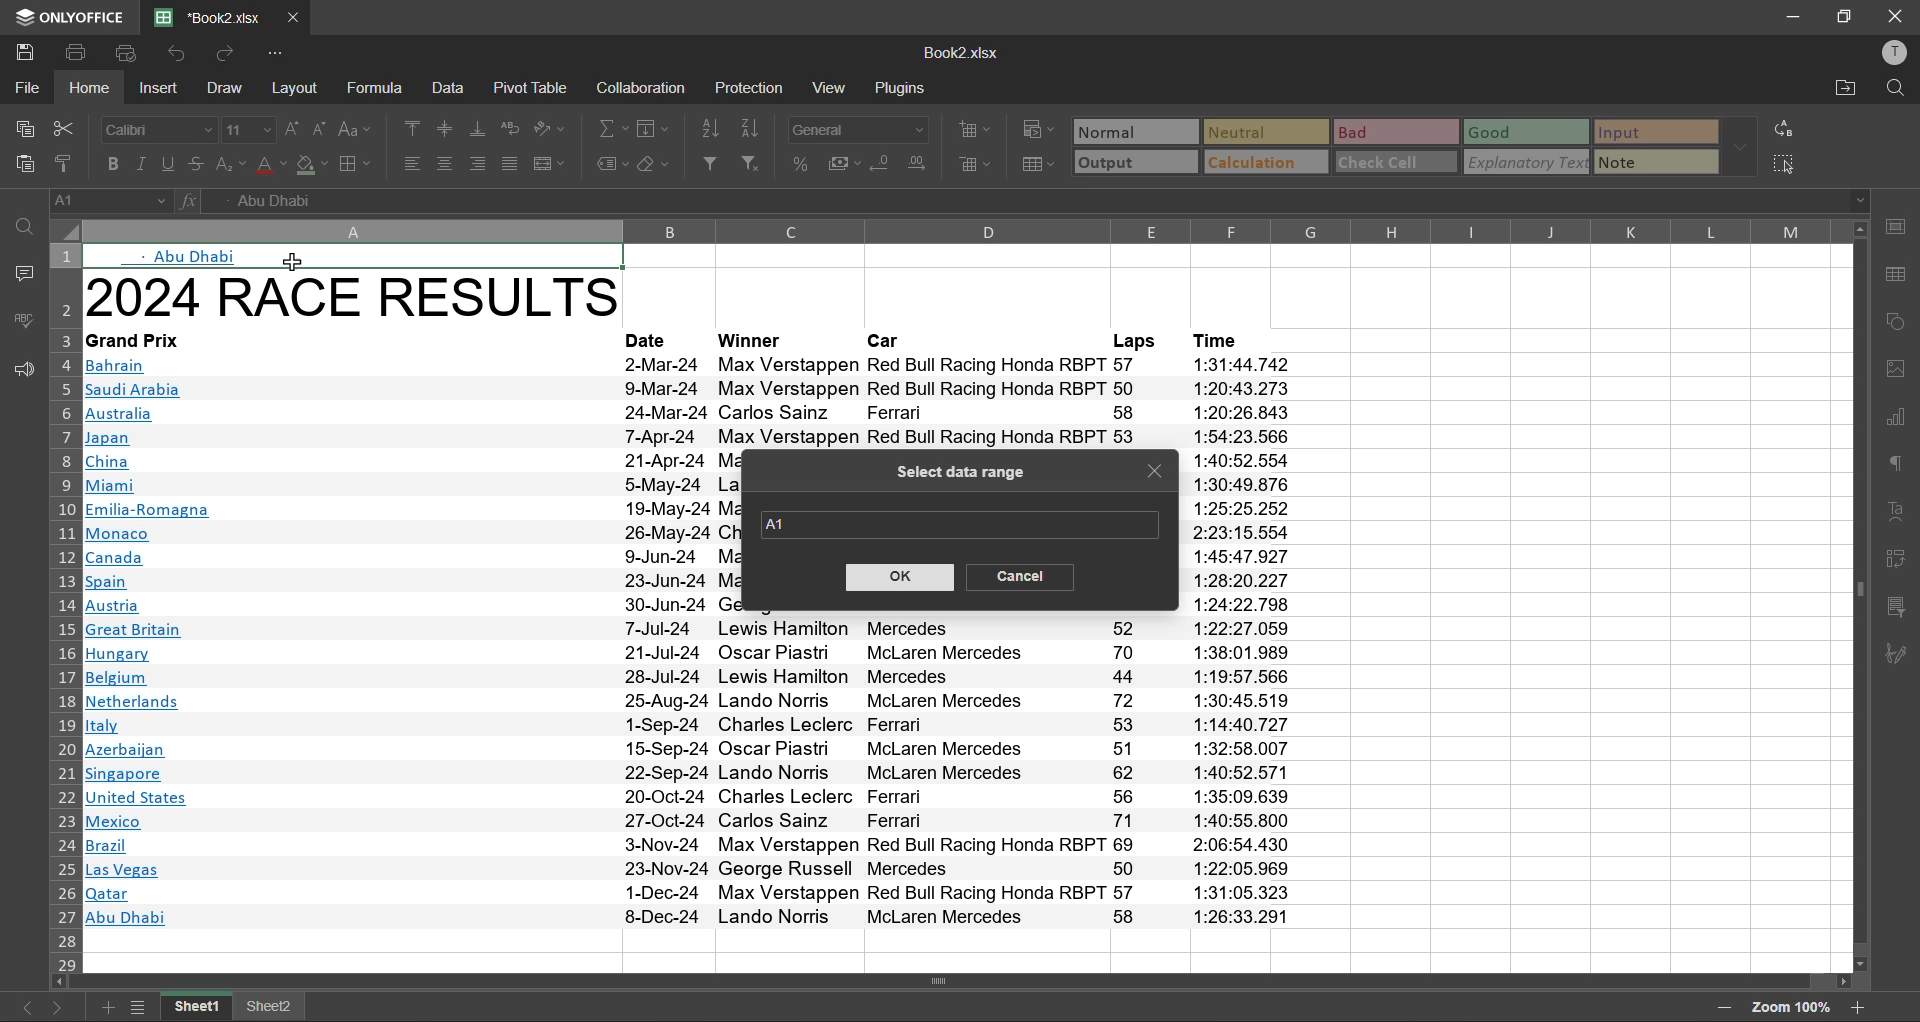  What do you see at coordinates (290, 1008) in the screenshot?
I see `sheet 2` at bounding box center [290, 1008].